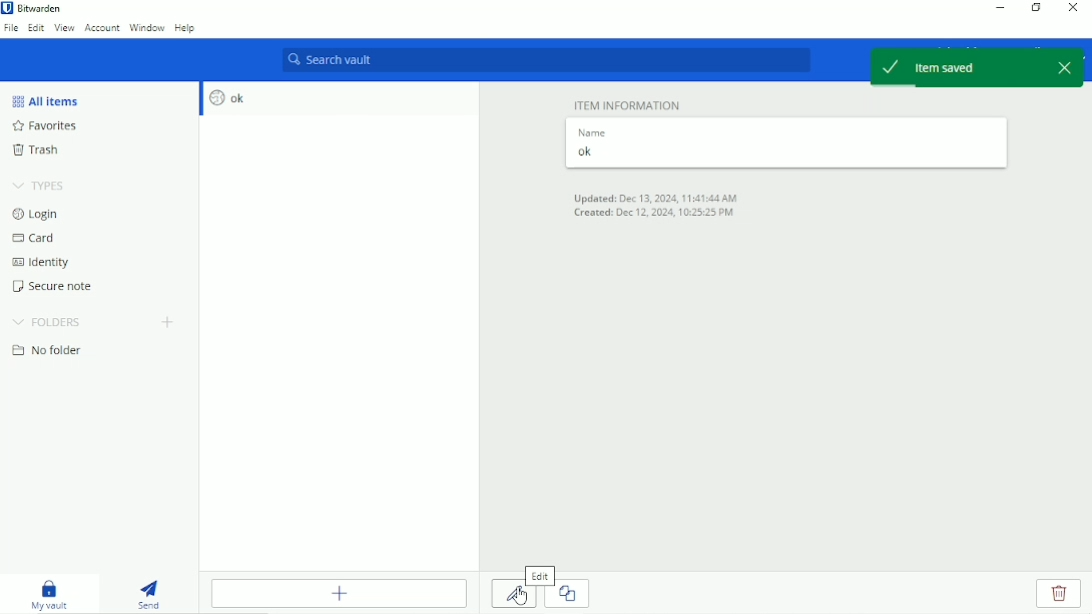  Describe the element at coordinates (169, 322) in the screenshot. I see `Create folder` at that location.